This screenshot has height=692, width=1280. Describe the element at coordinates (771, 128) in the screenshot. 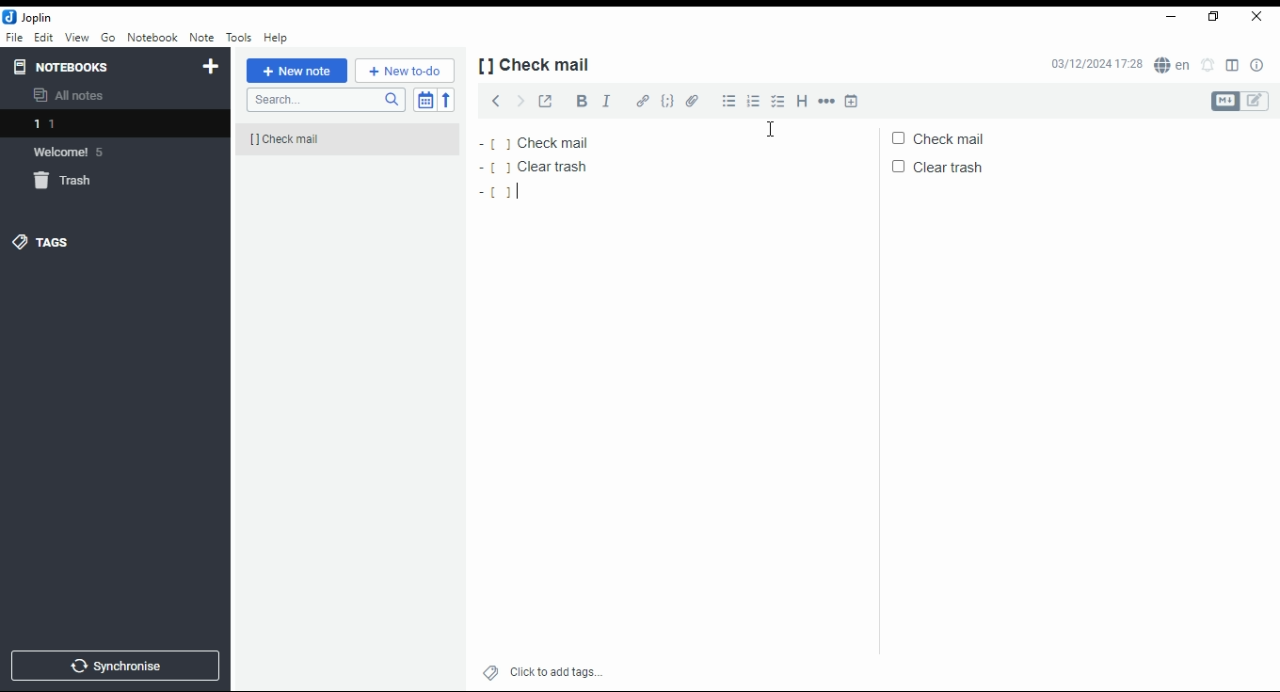

I see `mouse pointer` at that location.